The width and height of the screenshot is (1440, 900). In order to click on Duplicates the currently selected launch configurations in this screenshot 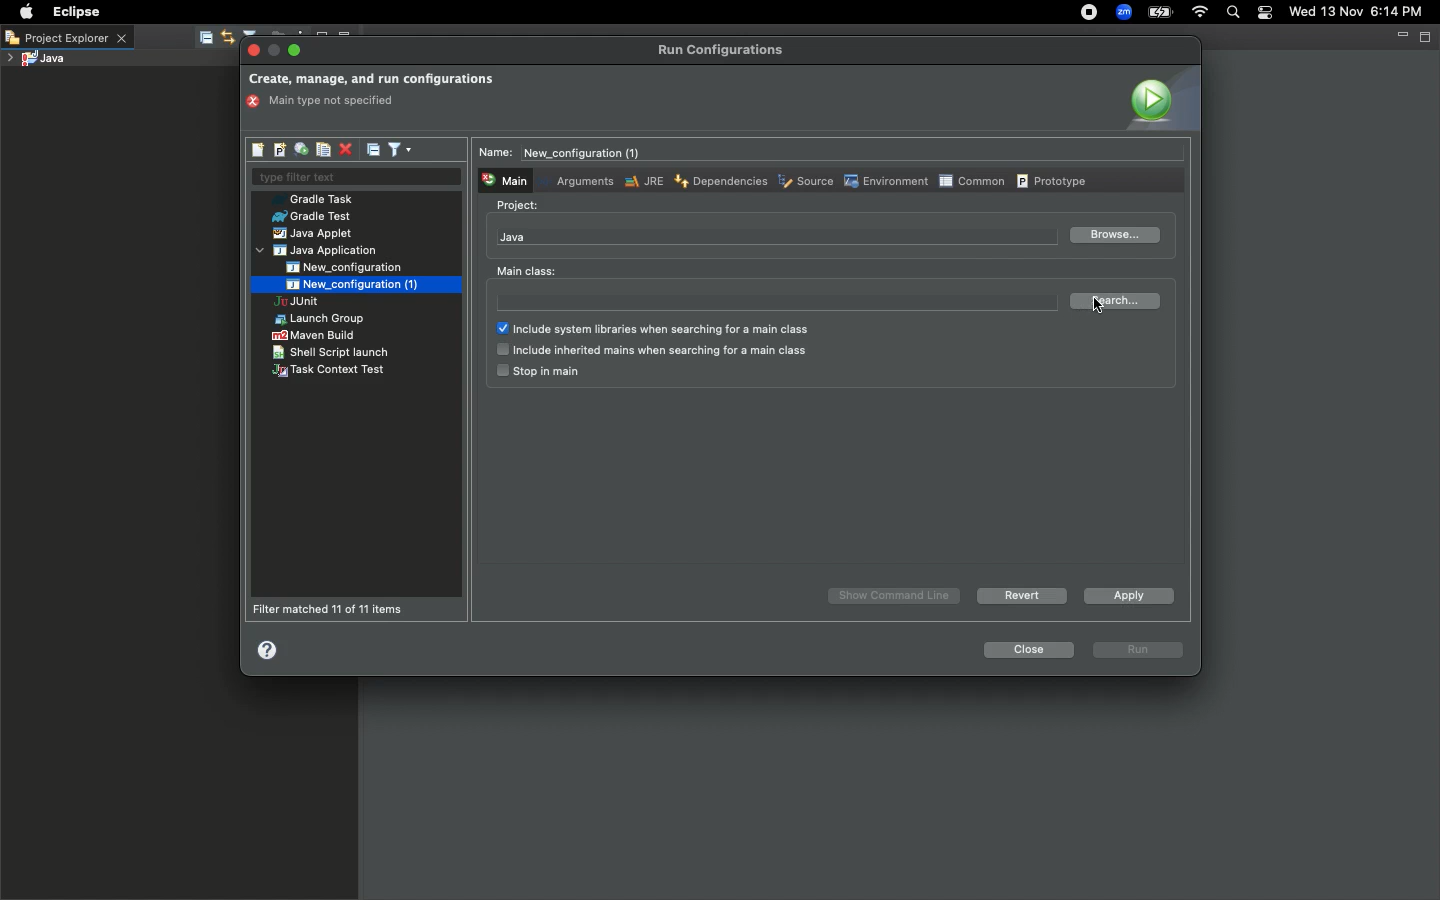, I will do `click(323, 150)`.